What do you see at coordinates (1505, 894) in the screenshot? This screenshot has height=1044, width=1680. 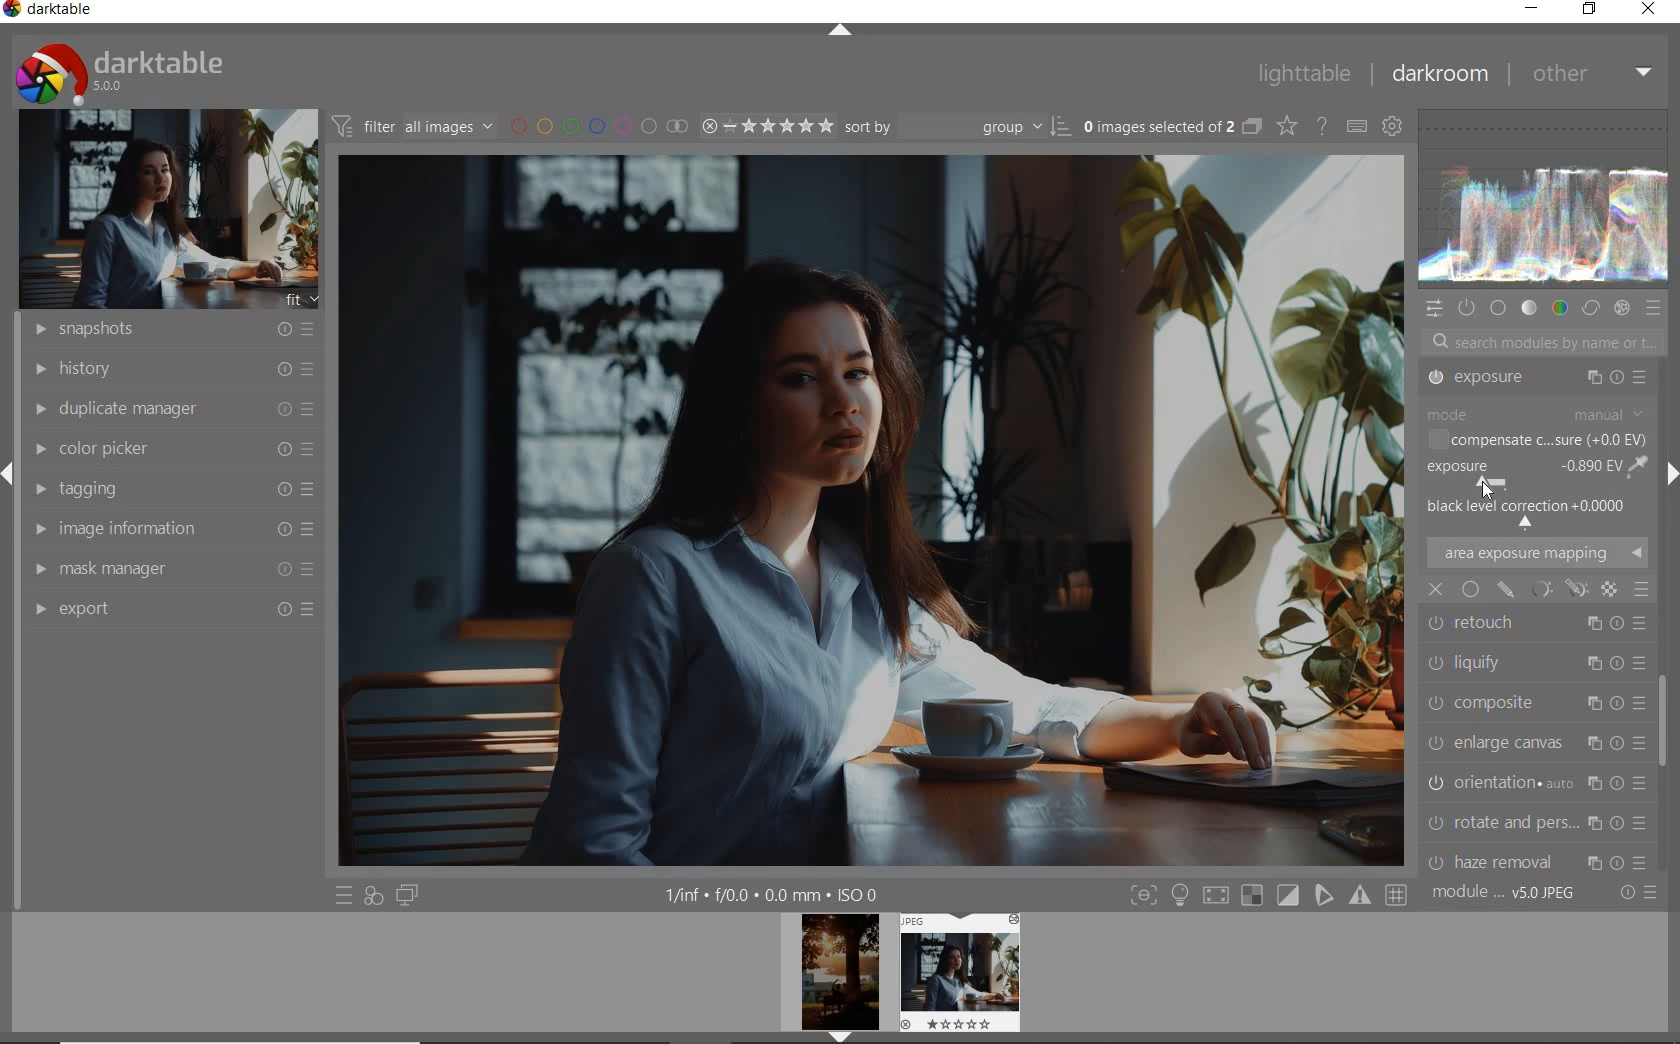 I see `MODULE ORDER` at bounding box center [1505, 894].